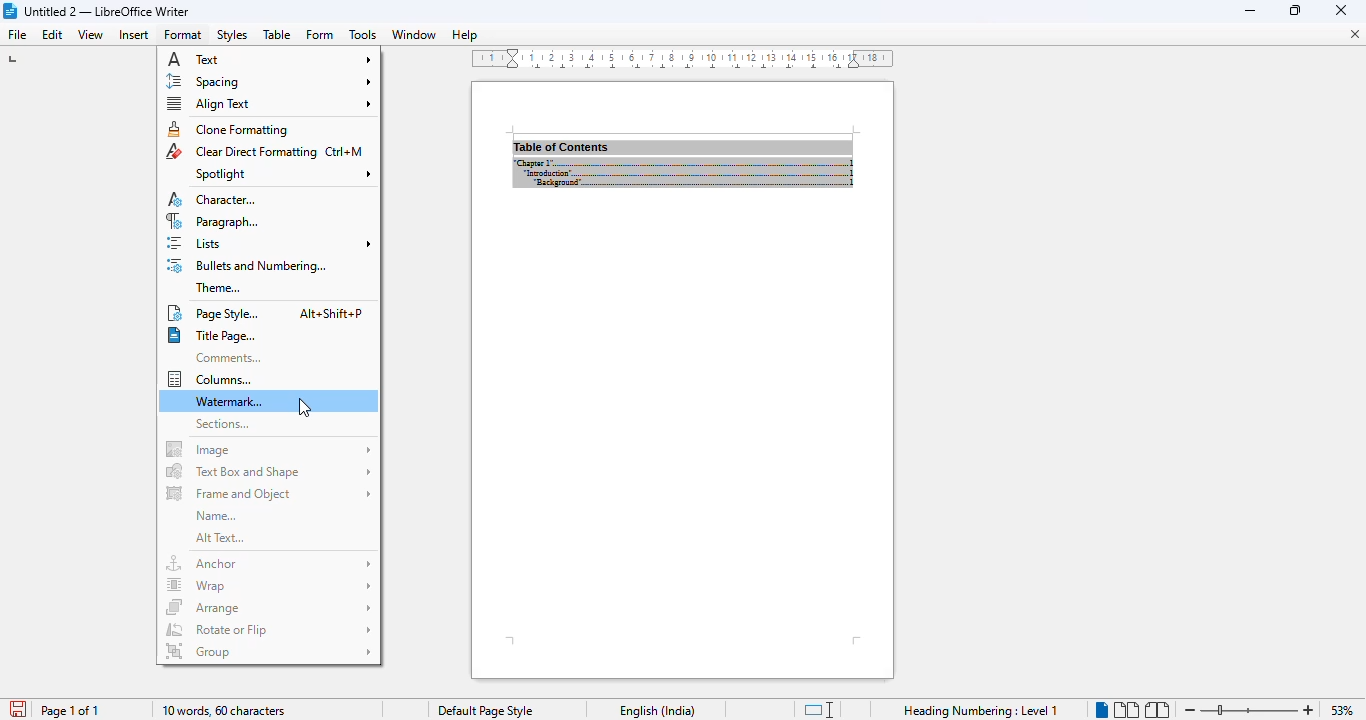  What do you see at coordinates (218, 288) in the screenshot?
I see `theme` at bounding box center [218, 288].